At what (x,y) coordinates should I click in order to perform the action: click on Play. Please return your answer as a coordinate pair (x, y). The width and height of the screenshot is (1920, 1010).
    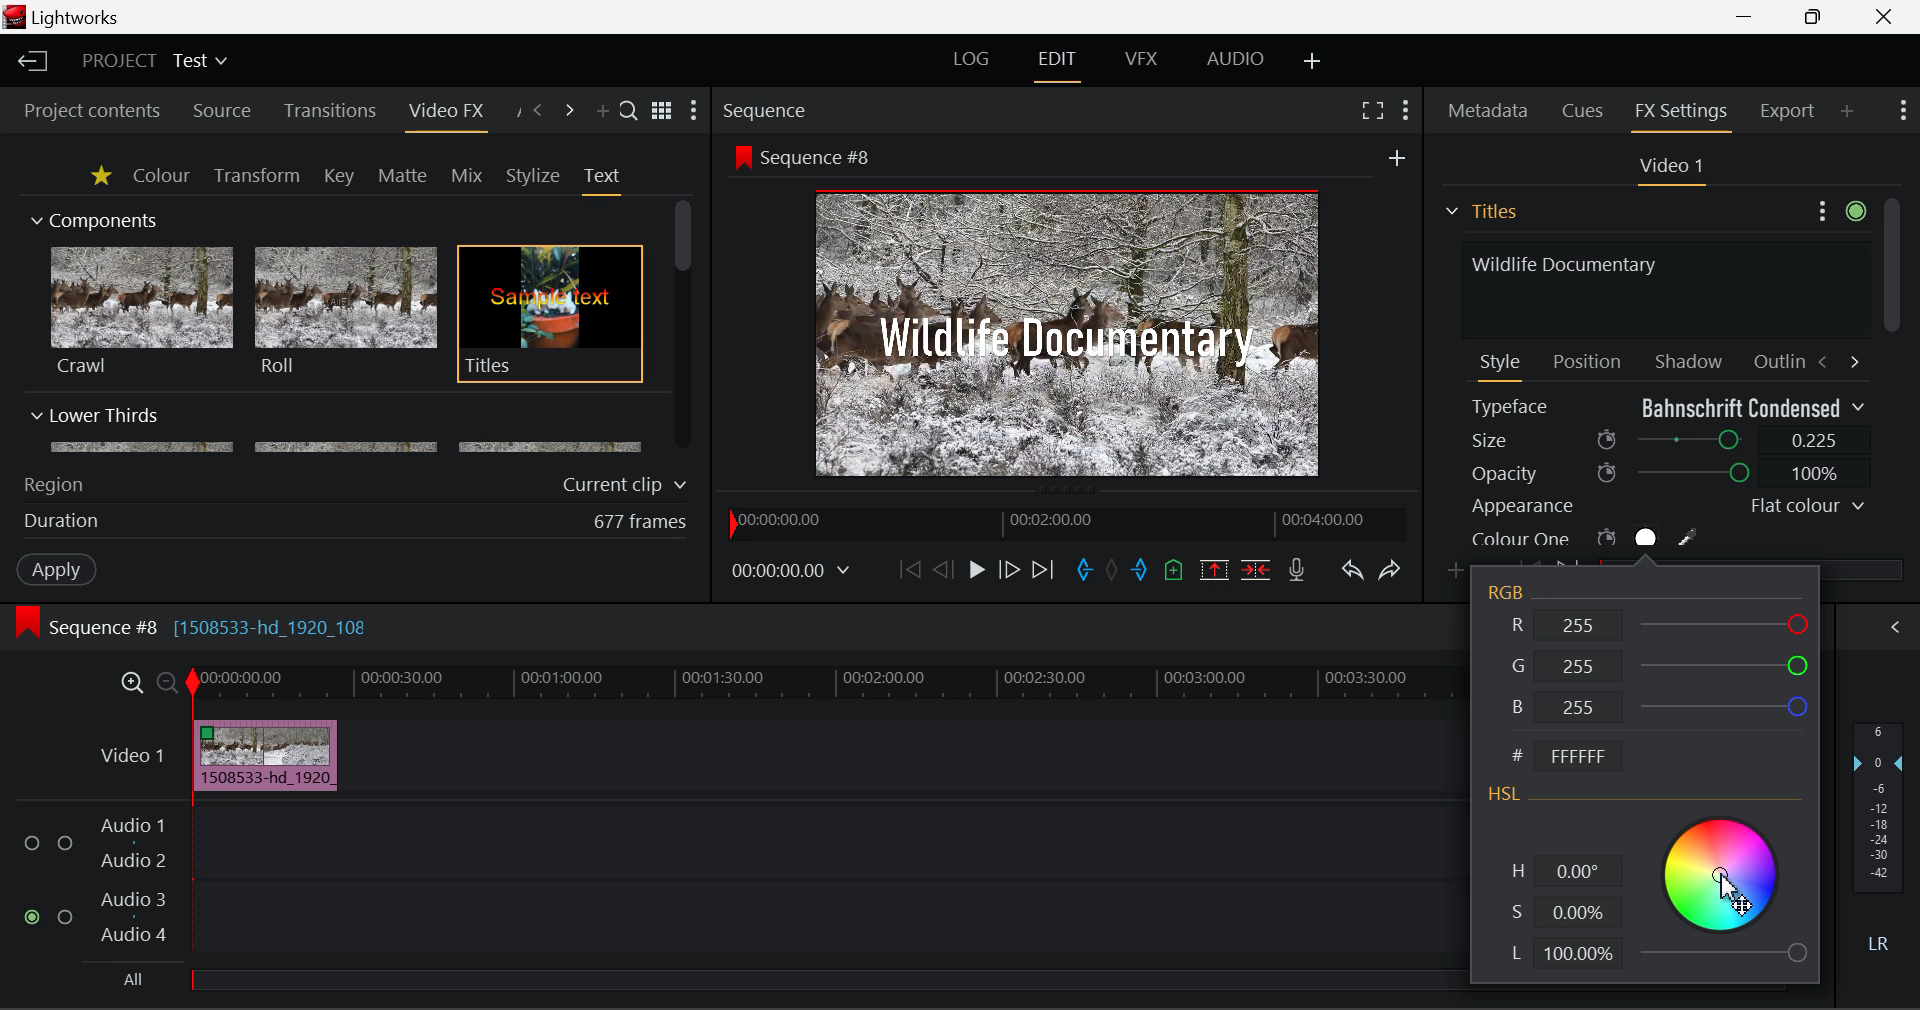
    Looking at the image, I should click on (977, 569).